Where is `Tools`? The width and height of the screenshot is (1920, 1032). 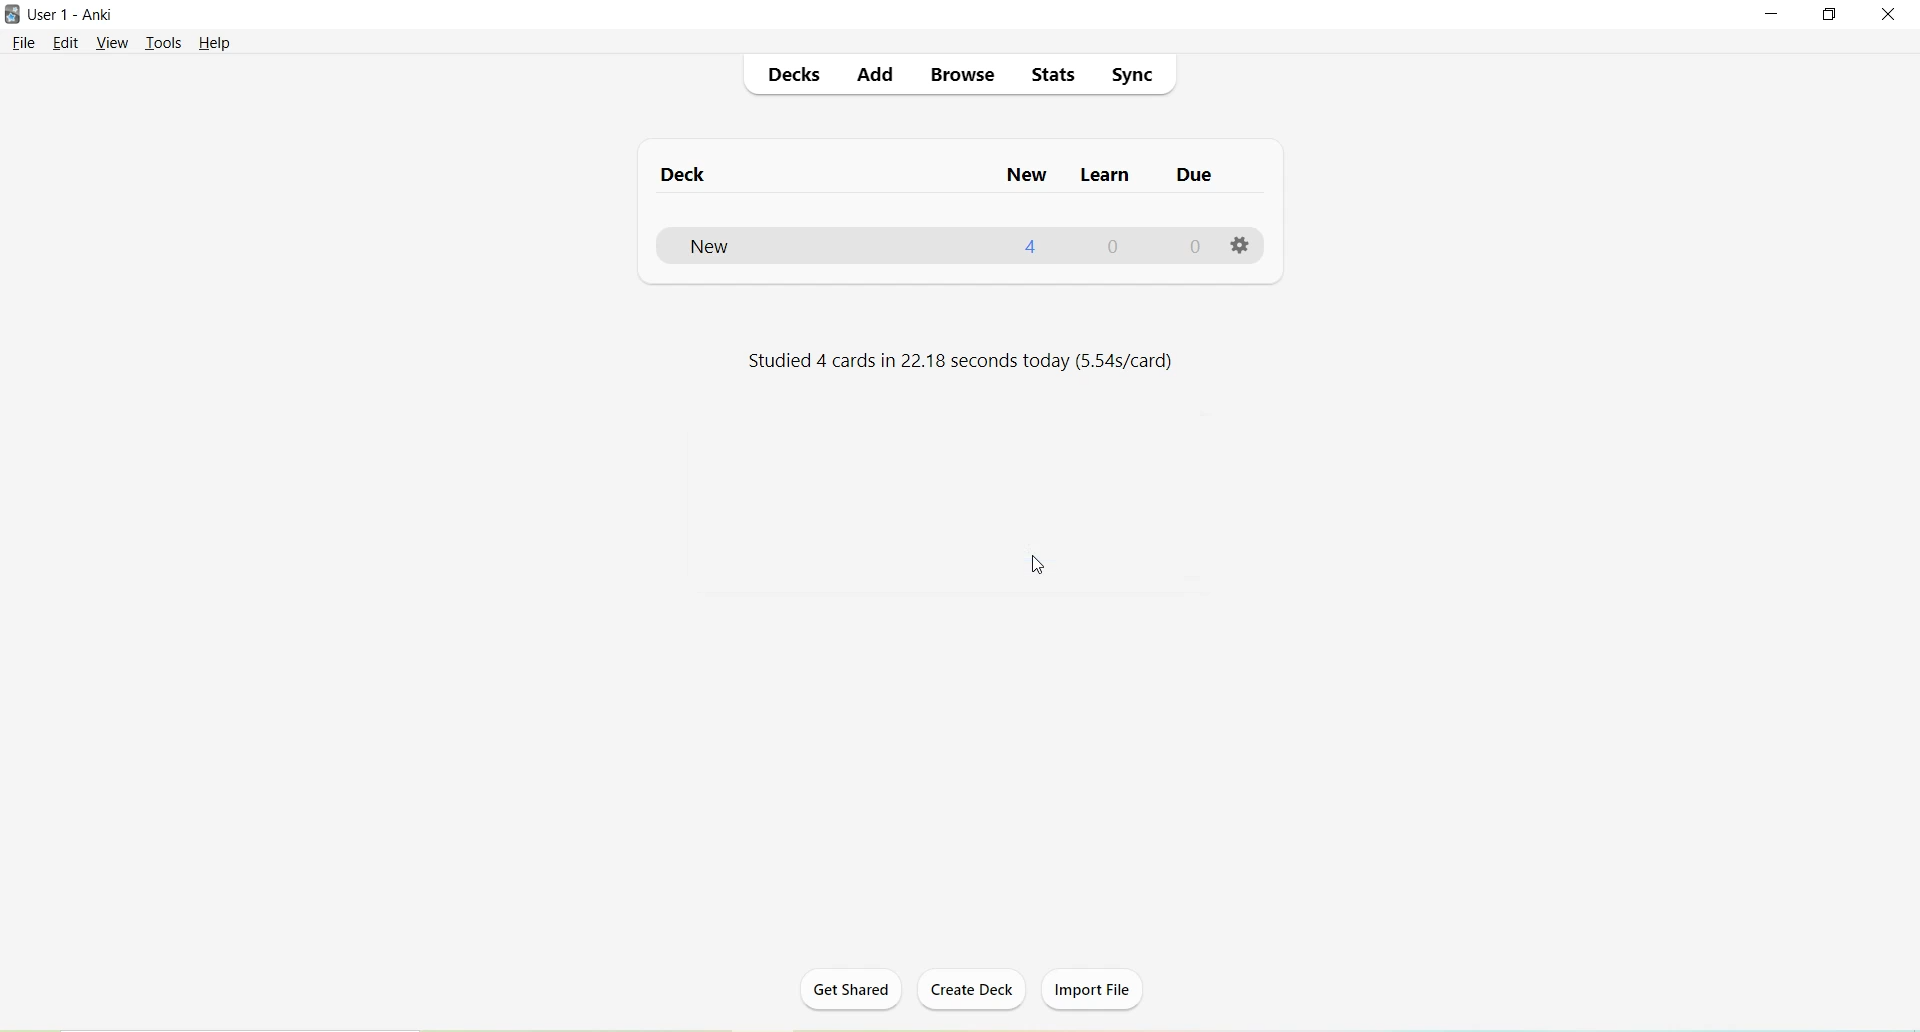 Tools is located at coordinates (163, 44).